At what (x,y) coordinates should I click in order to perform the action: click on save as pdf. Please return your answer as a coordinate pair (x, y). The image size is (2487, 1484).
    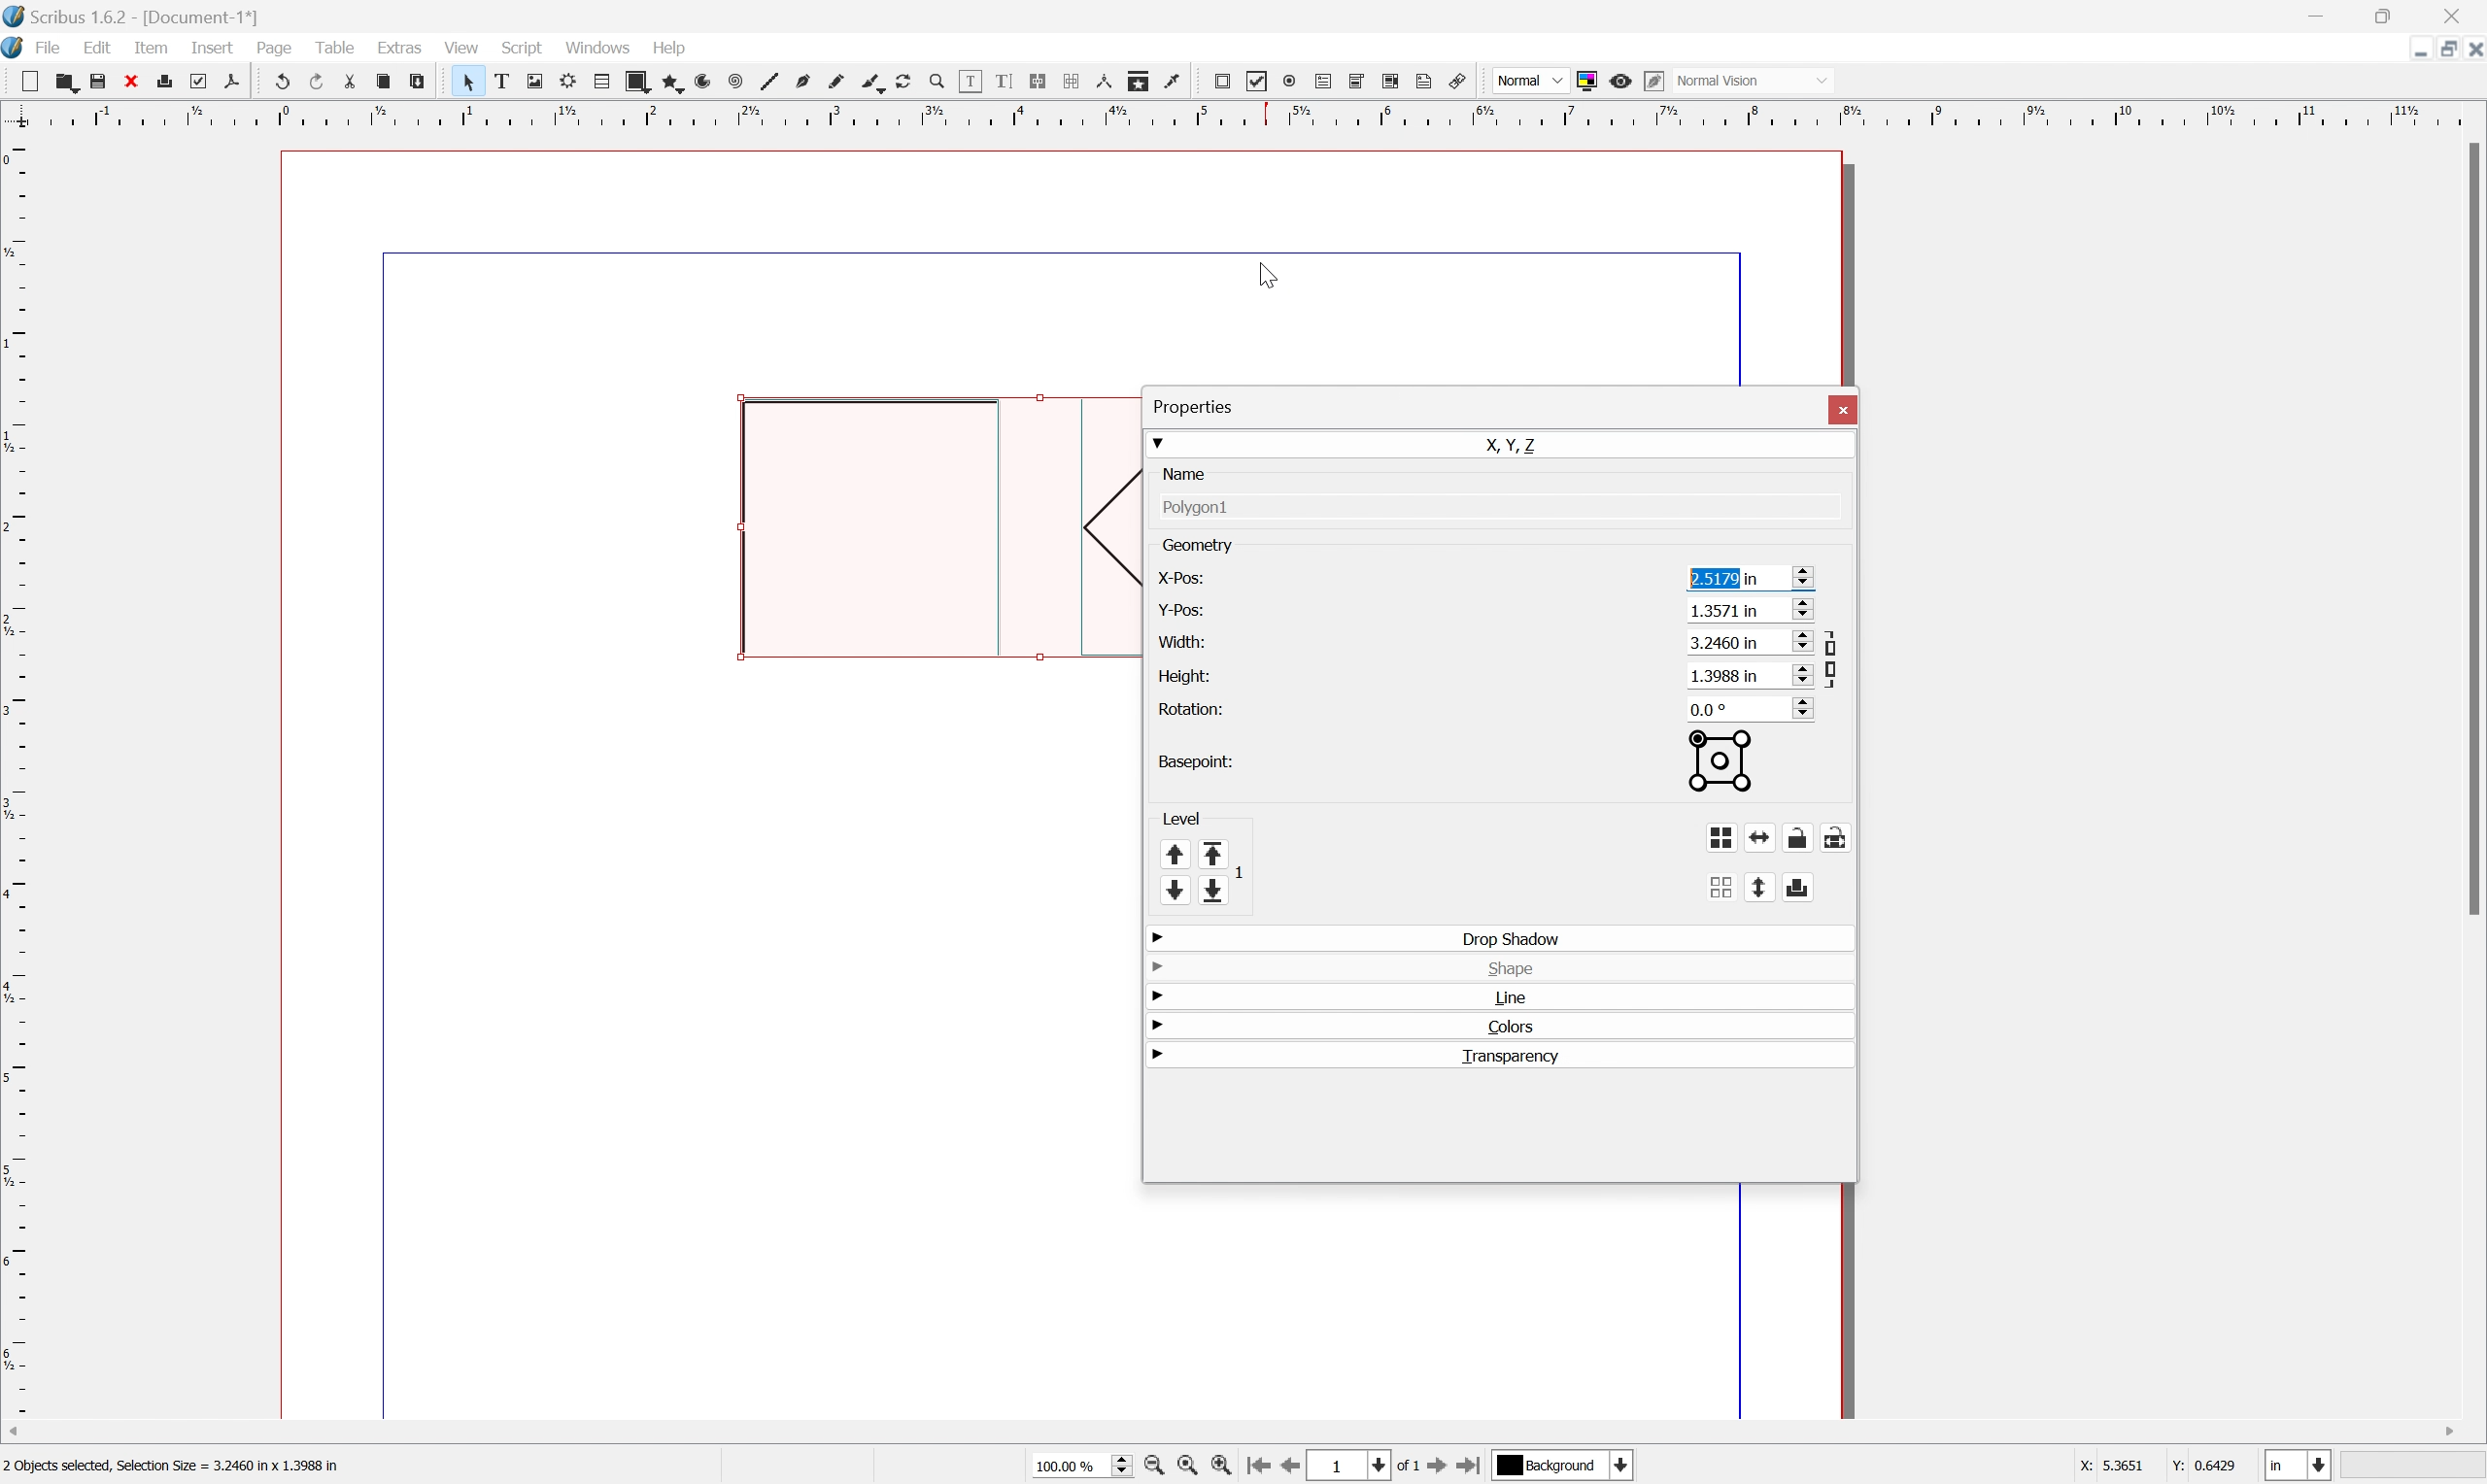
    Looking at the image, I should click on (238, 78).